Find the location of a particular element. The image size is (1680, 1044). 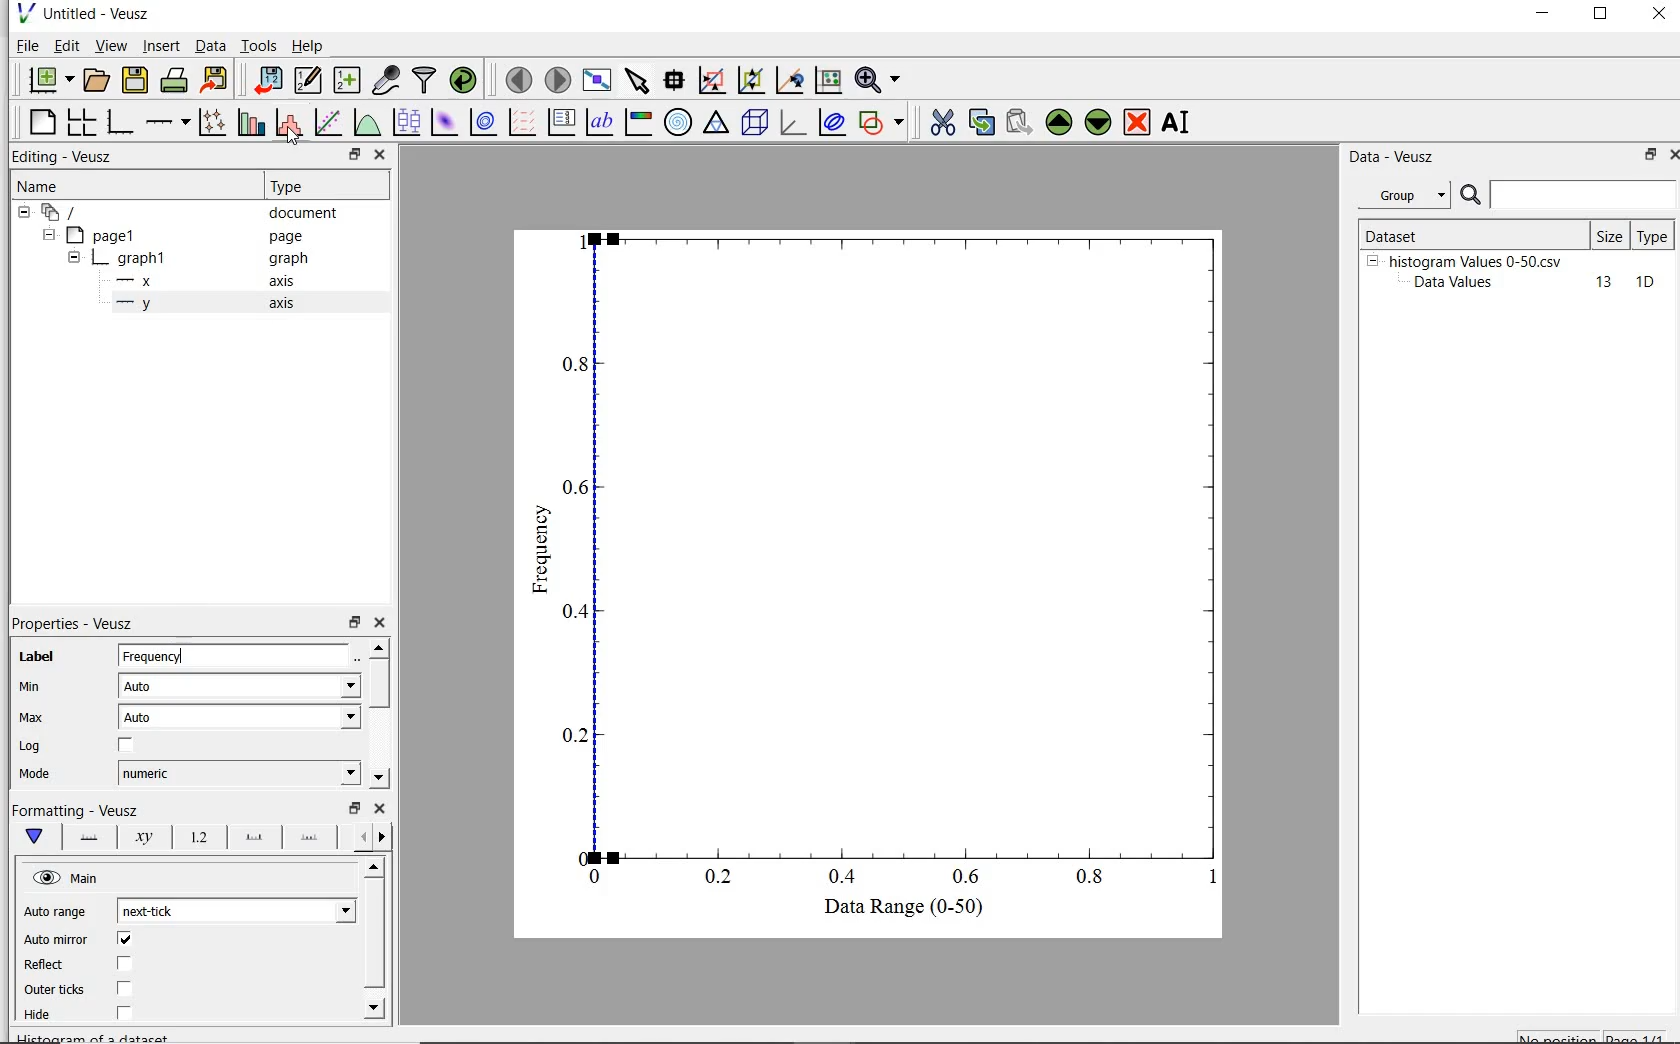

x- axis is located at coordinates (138, 283).